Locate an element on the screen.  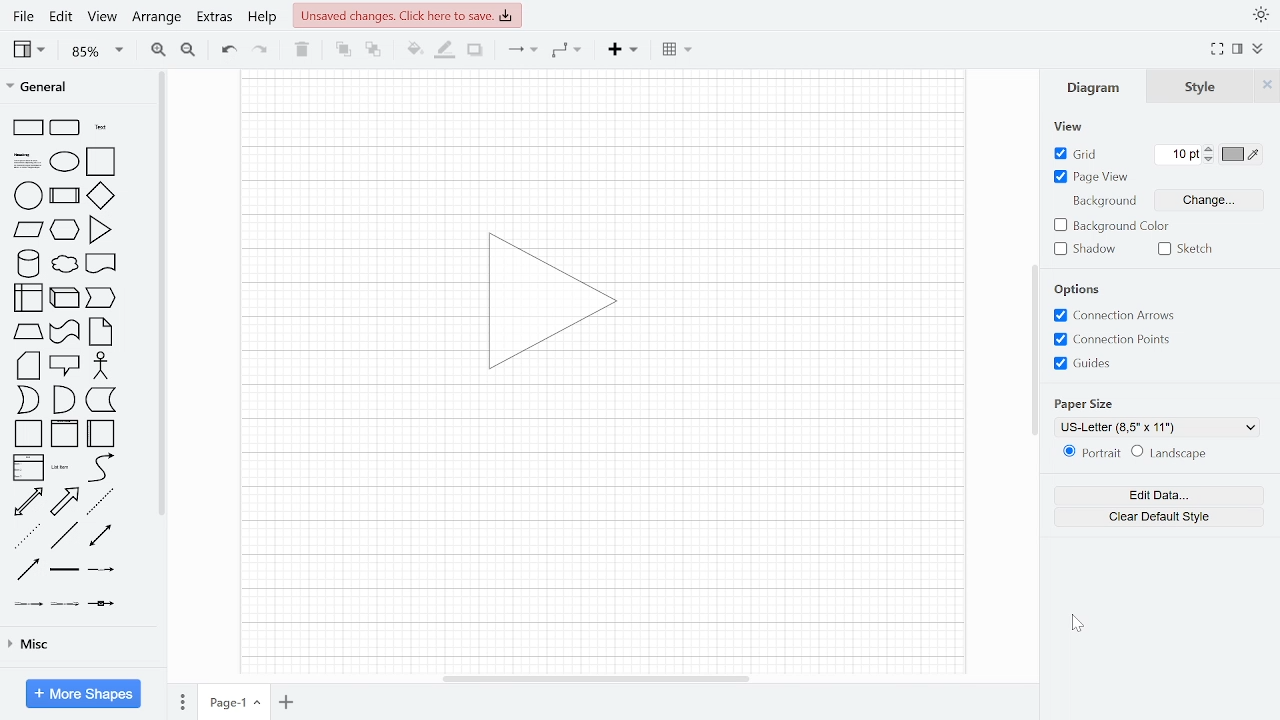
Triangle shape is located at coordinates (552, 301).